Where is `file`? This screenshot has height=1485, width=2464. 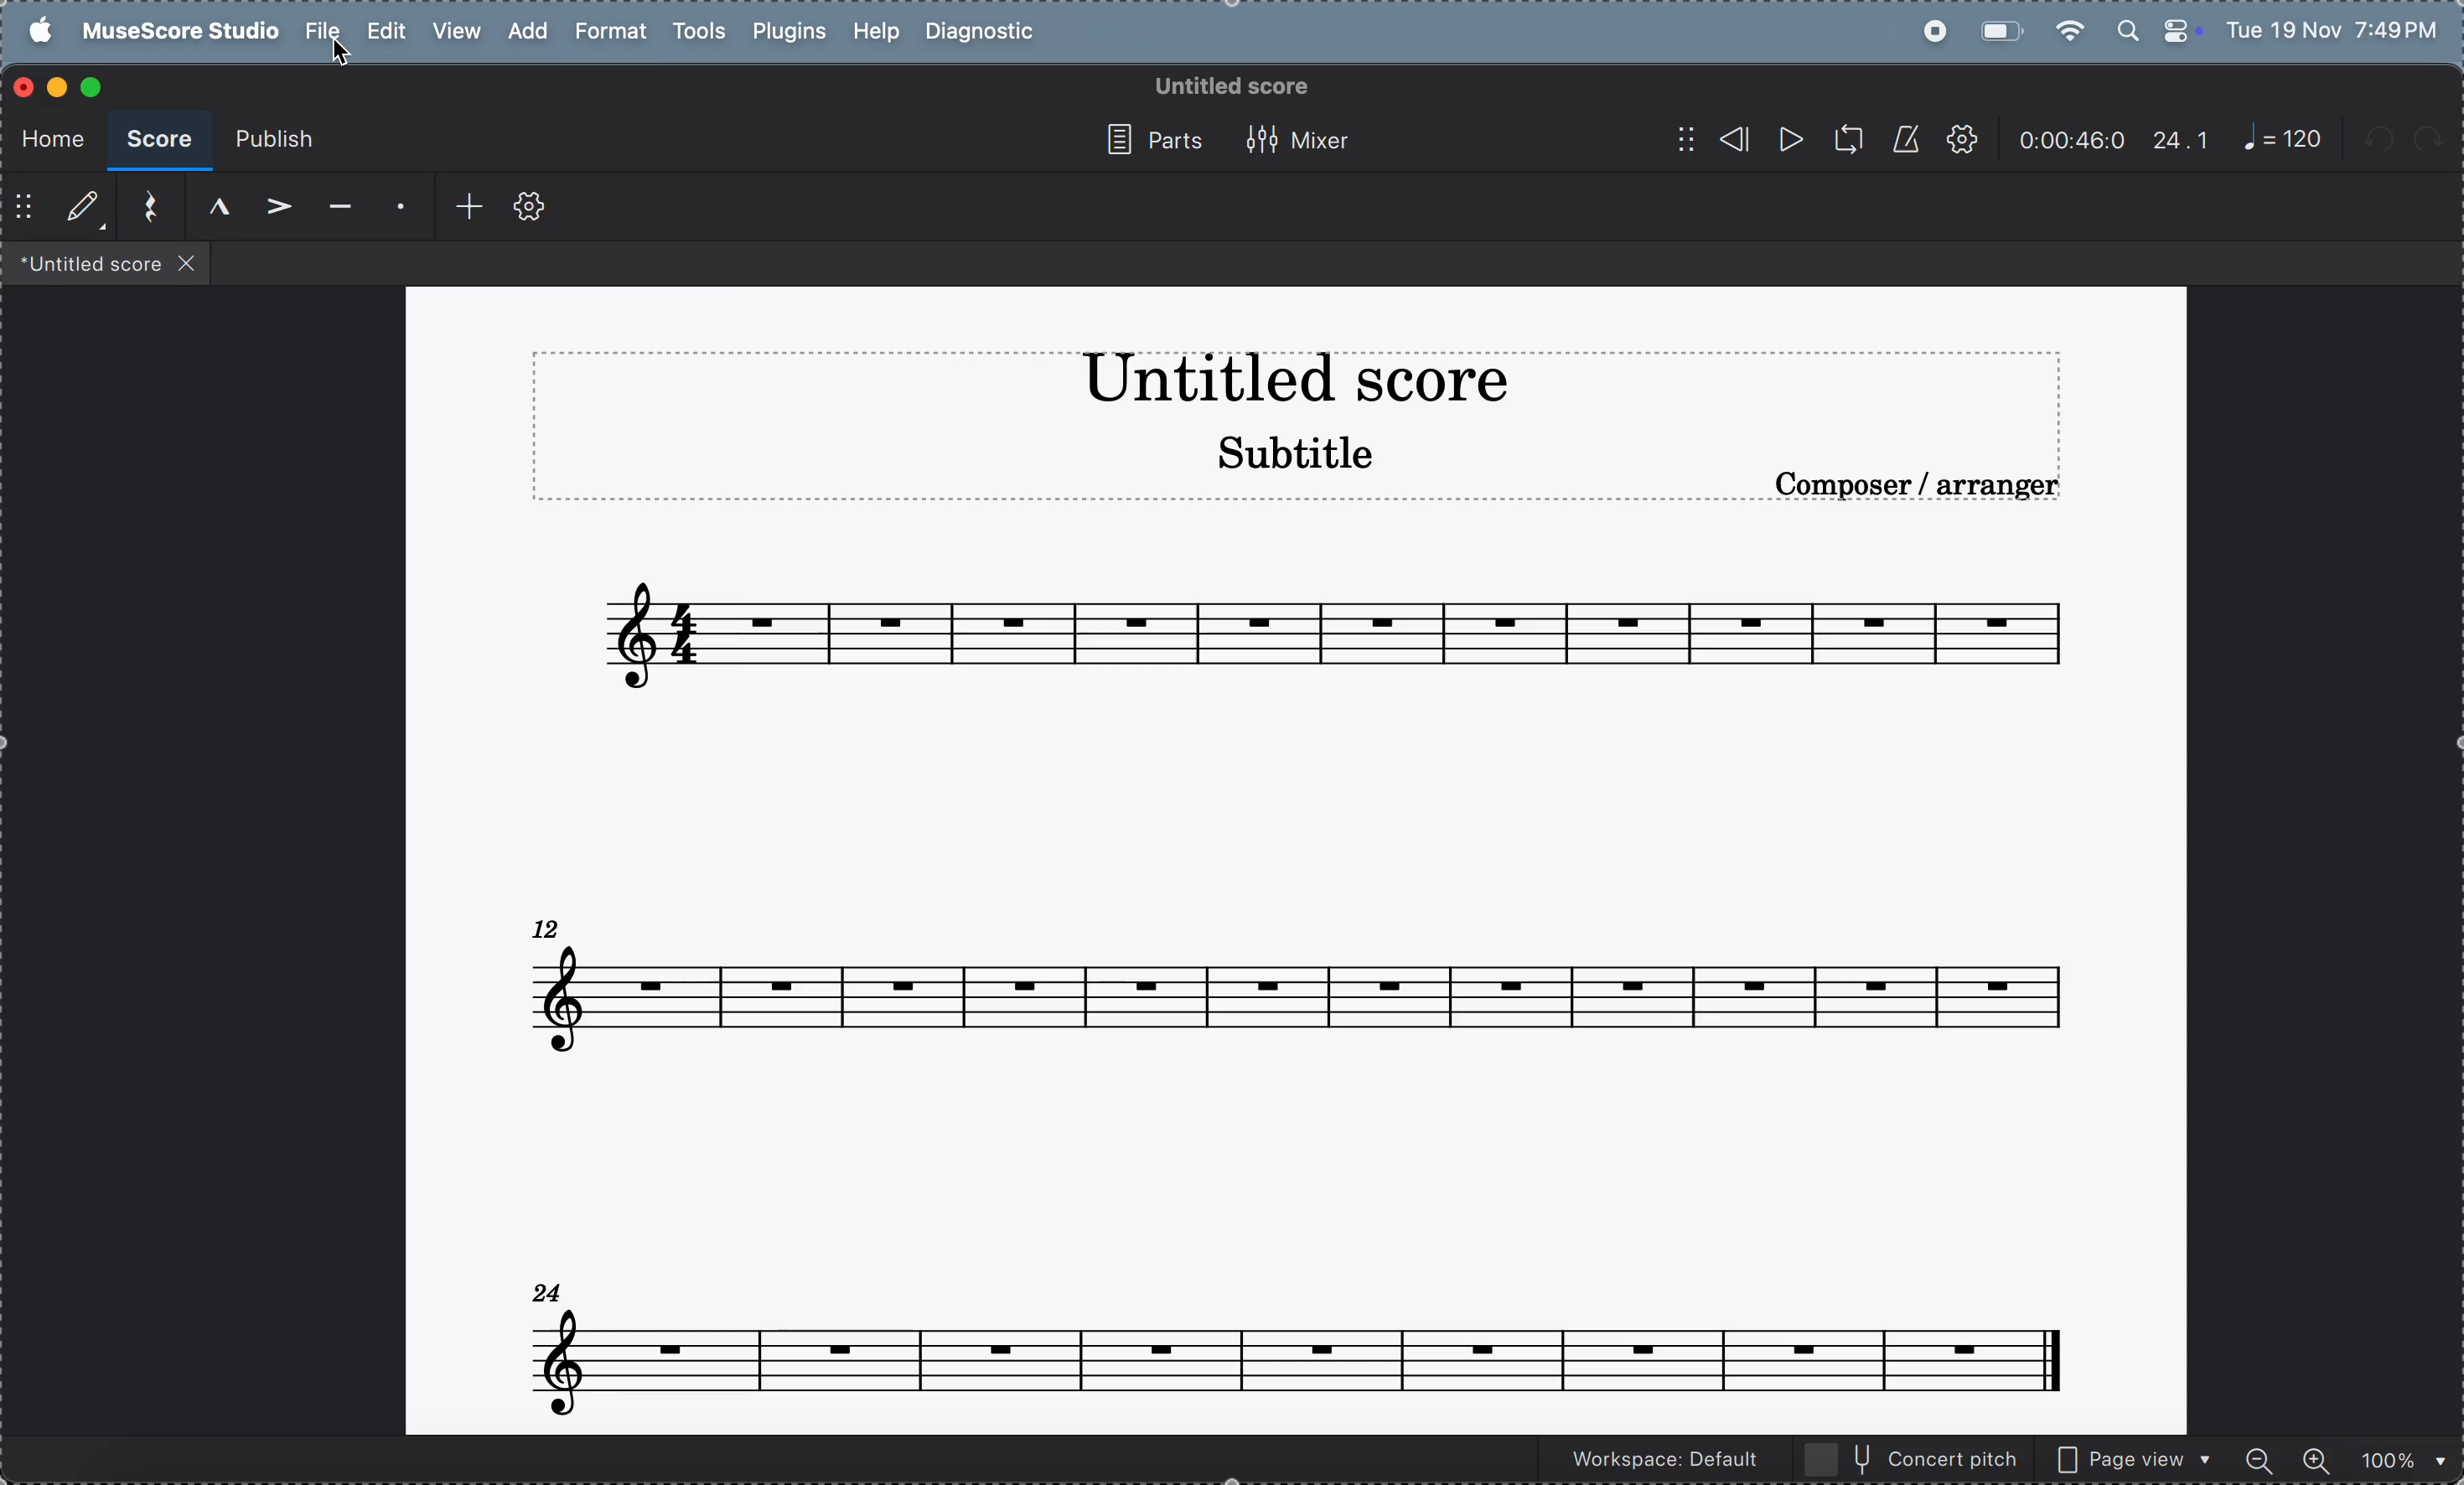 file is located at coordinates (322, 31).